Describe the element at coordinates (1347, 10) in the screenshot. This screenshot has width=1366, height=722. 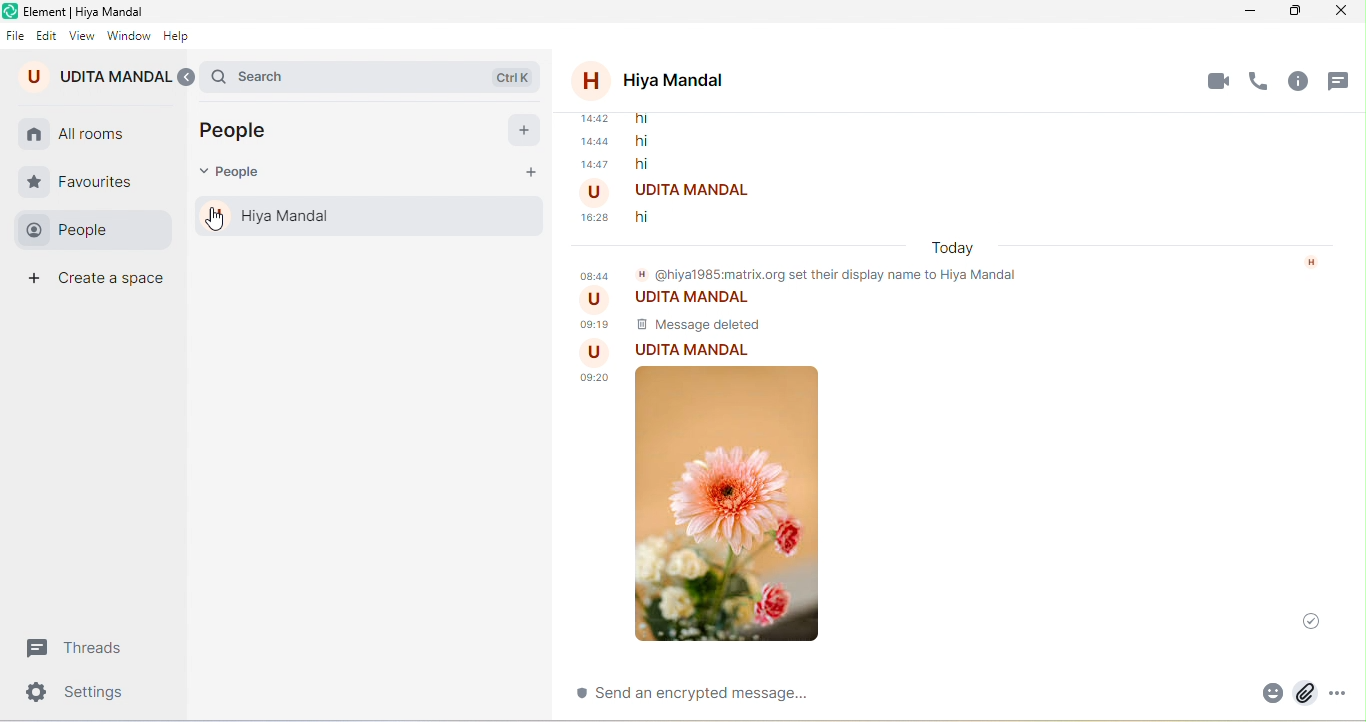
I see `close` at that location.